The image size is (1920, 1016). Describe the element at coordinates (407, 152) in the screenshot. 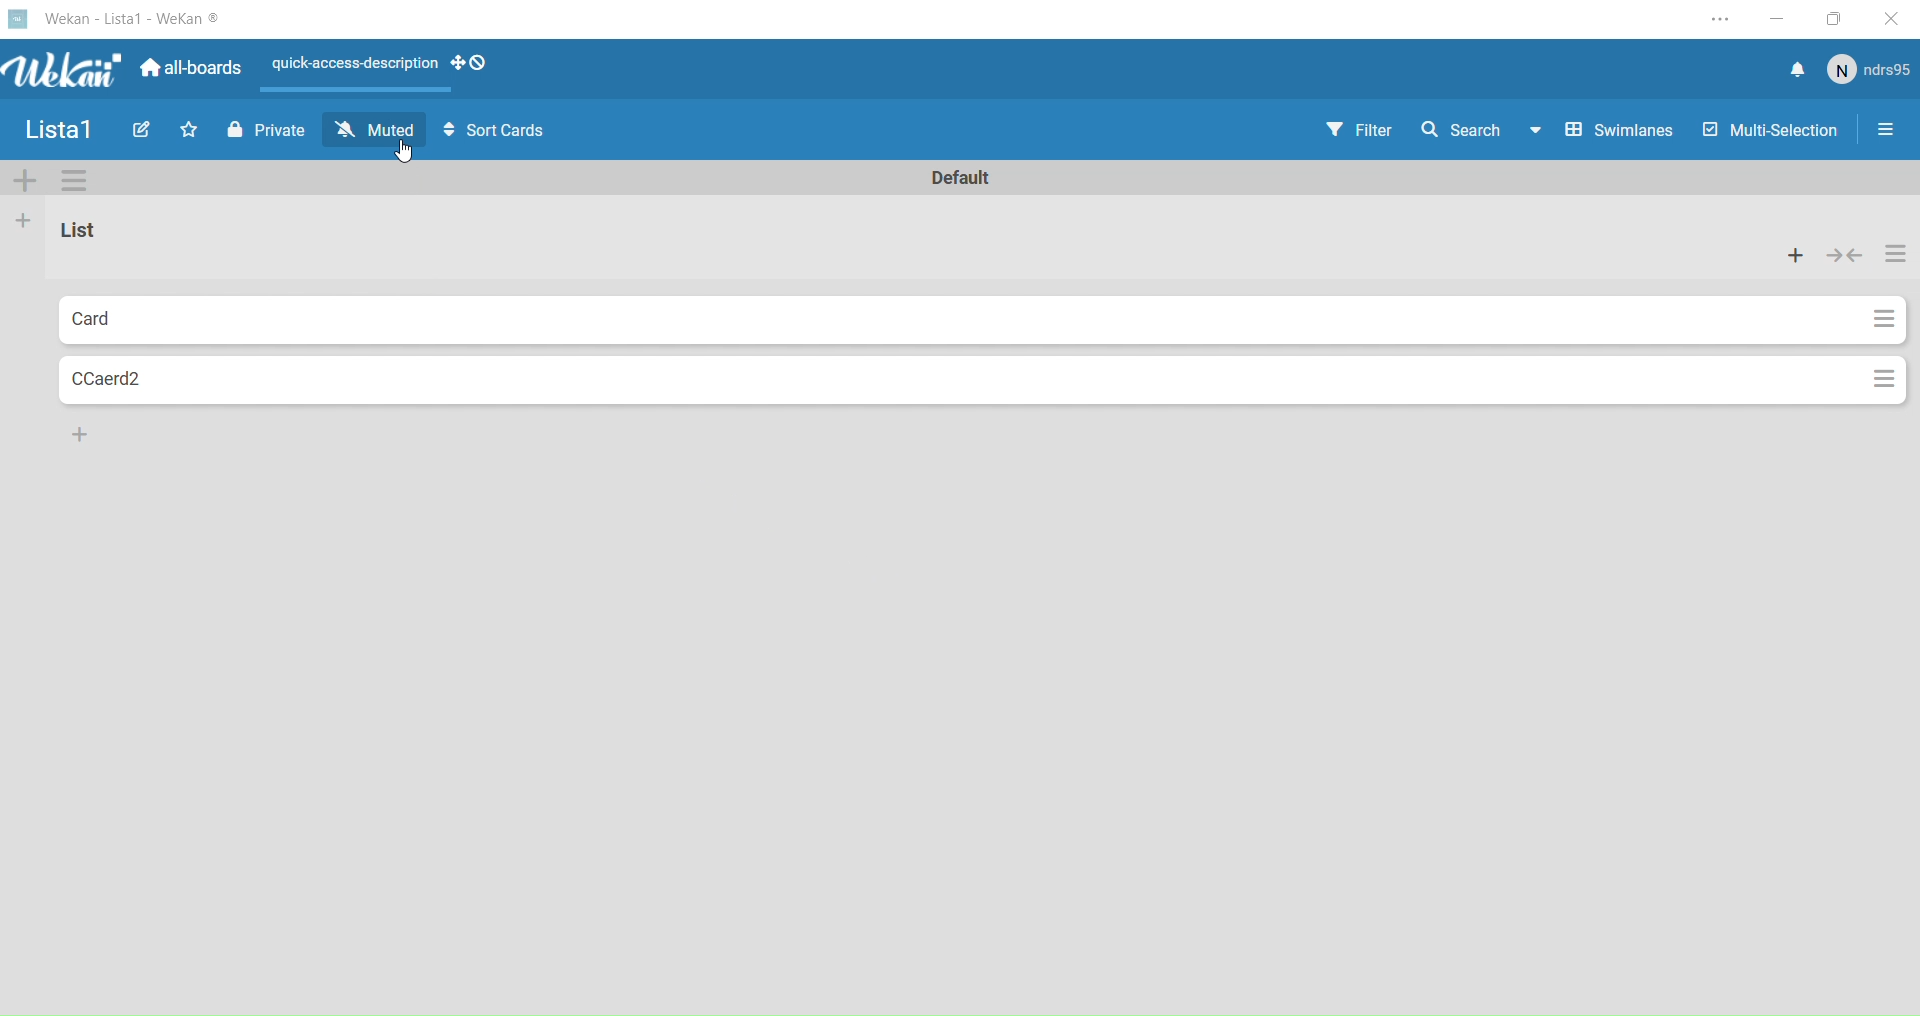

I see `cursor` at that location.